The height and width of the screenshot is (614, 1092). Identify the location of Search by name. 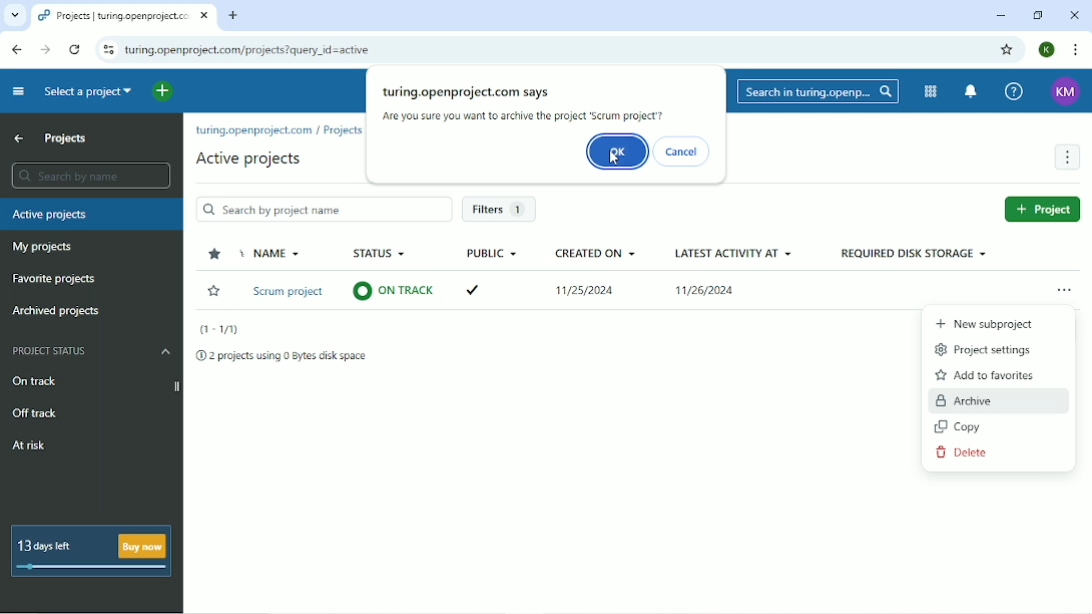
(91, 175).